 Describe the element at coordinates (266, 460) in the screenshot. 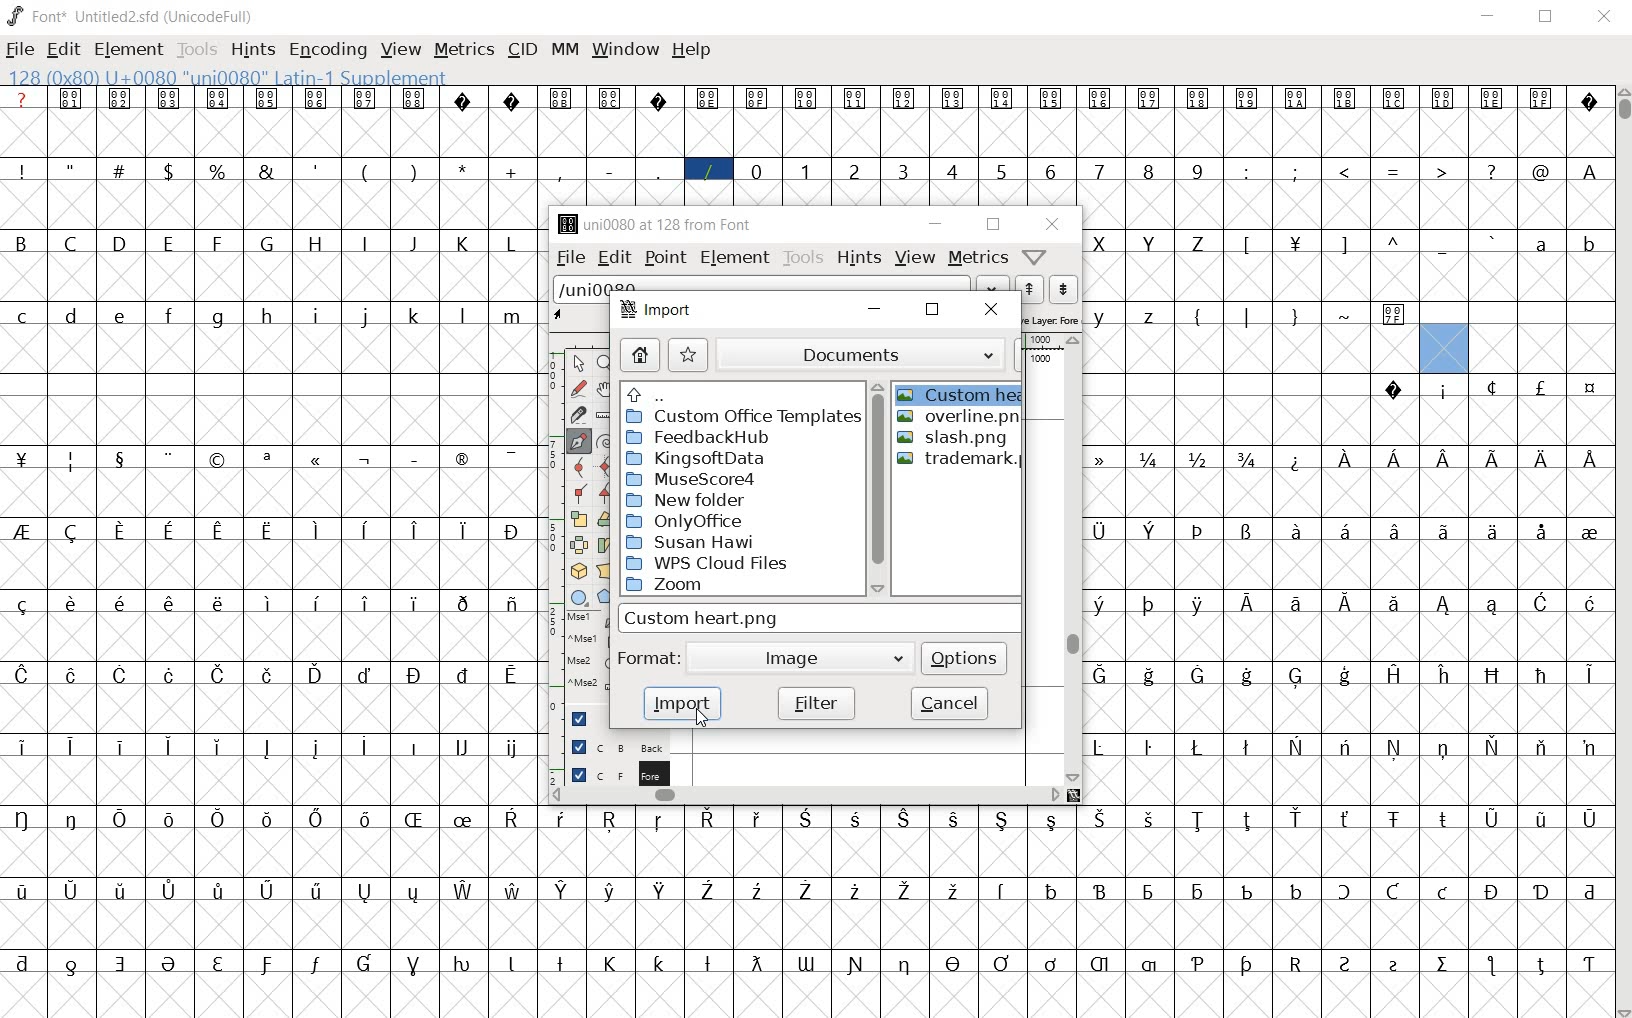

I see `glyph` at that location.